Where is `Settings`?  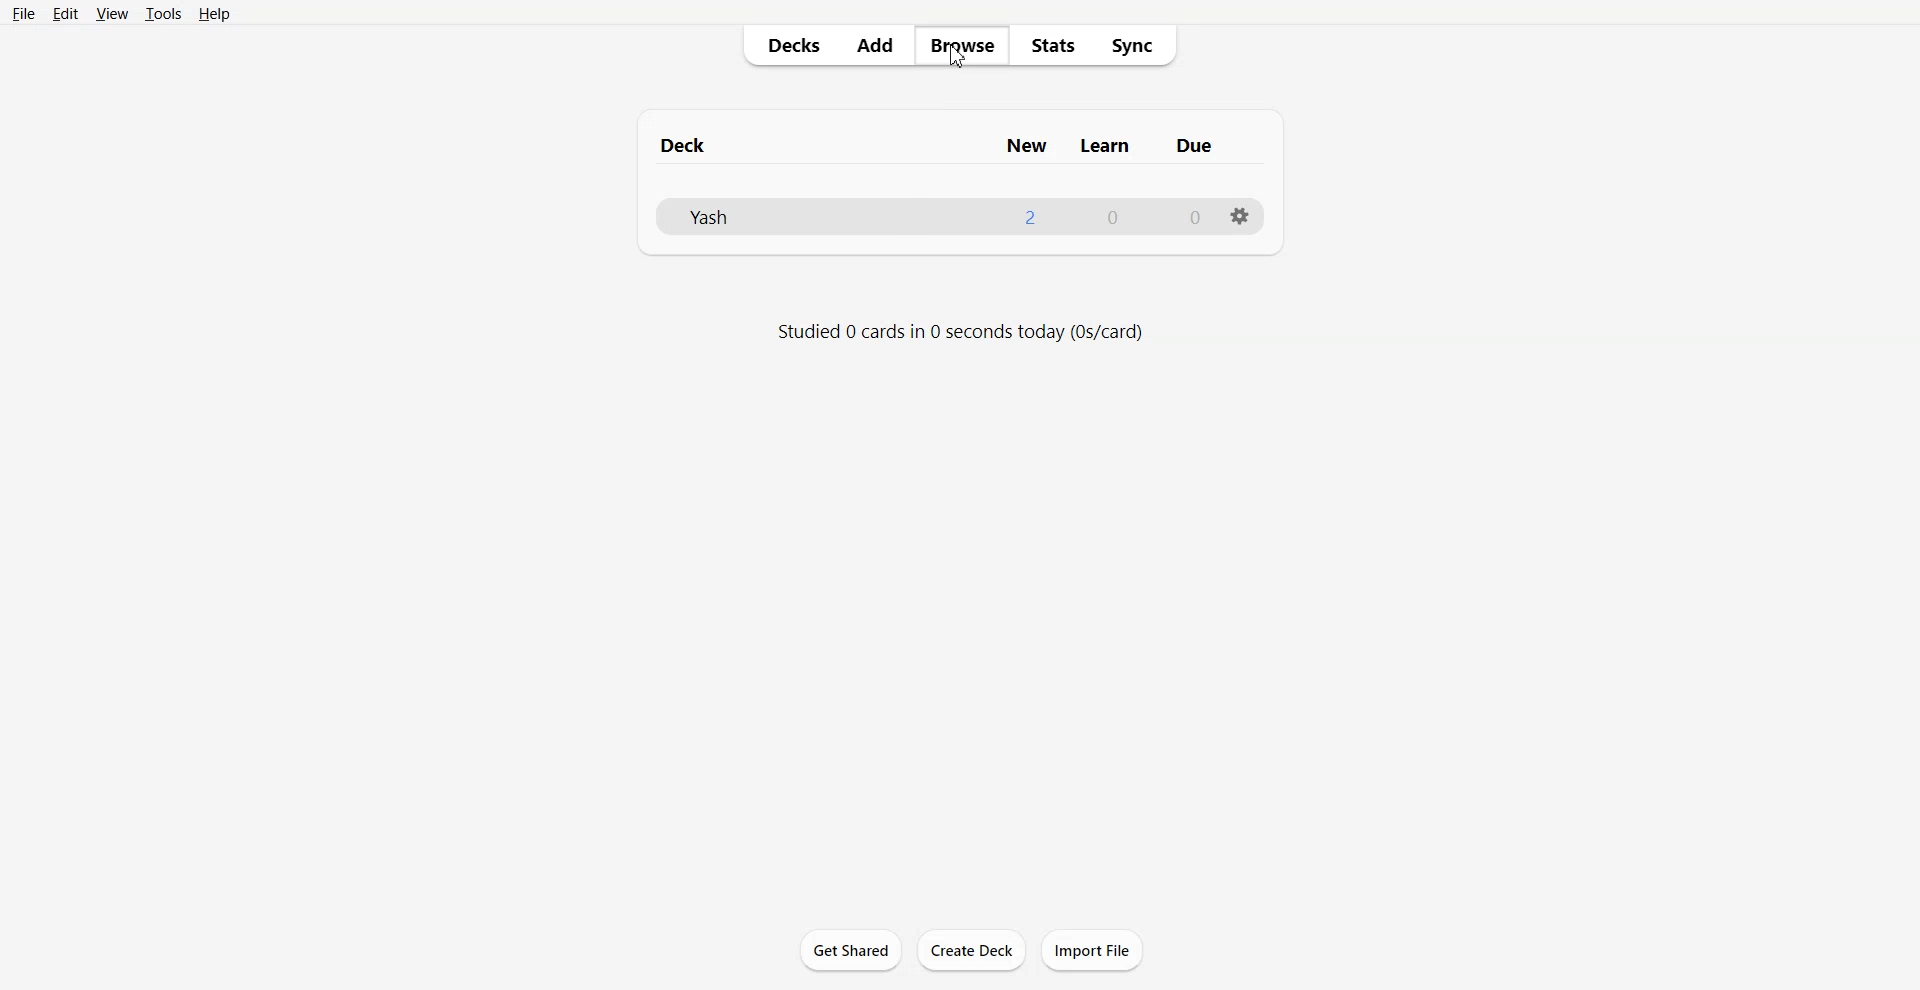 Settings is located at coordinates (1241, 216).